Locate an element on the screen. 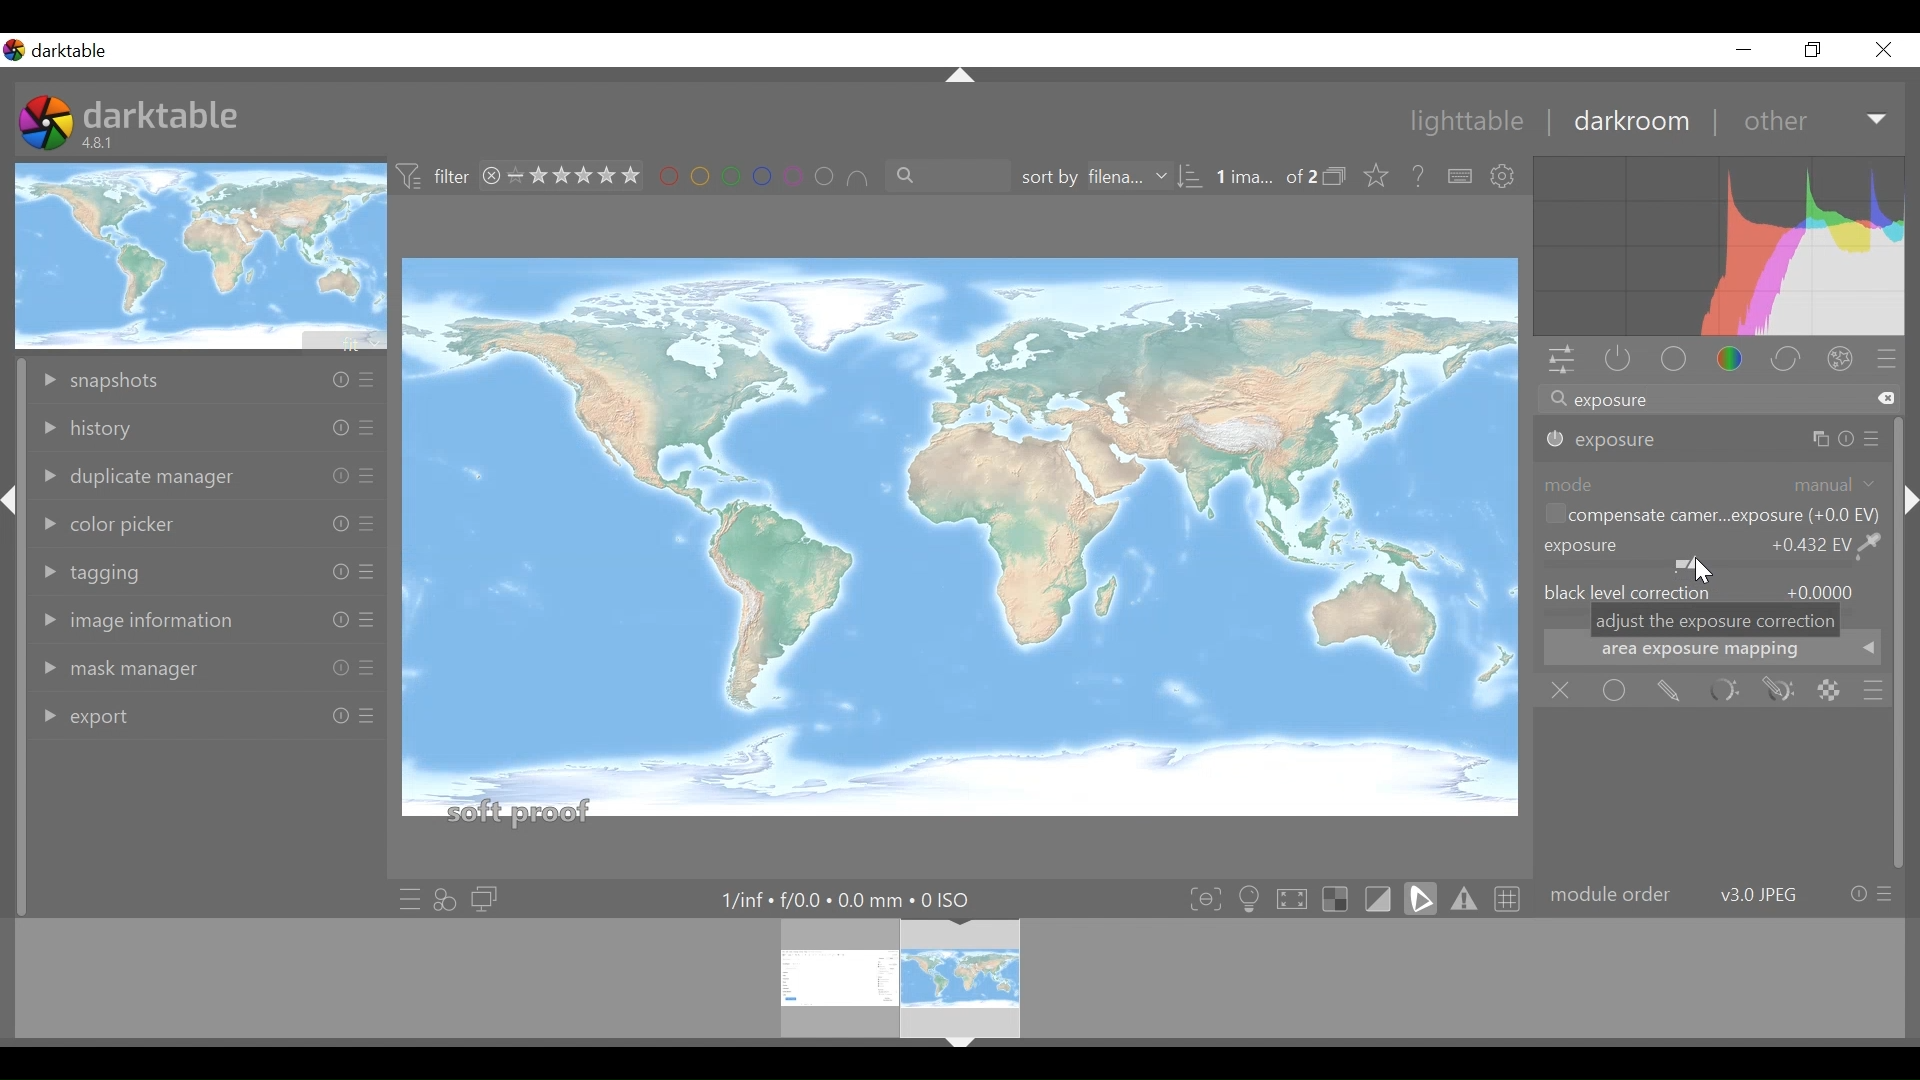 The height and width of the screenshot is (1080, 1920). minimize is located at coordinates (1743, 49).